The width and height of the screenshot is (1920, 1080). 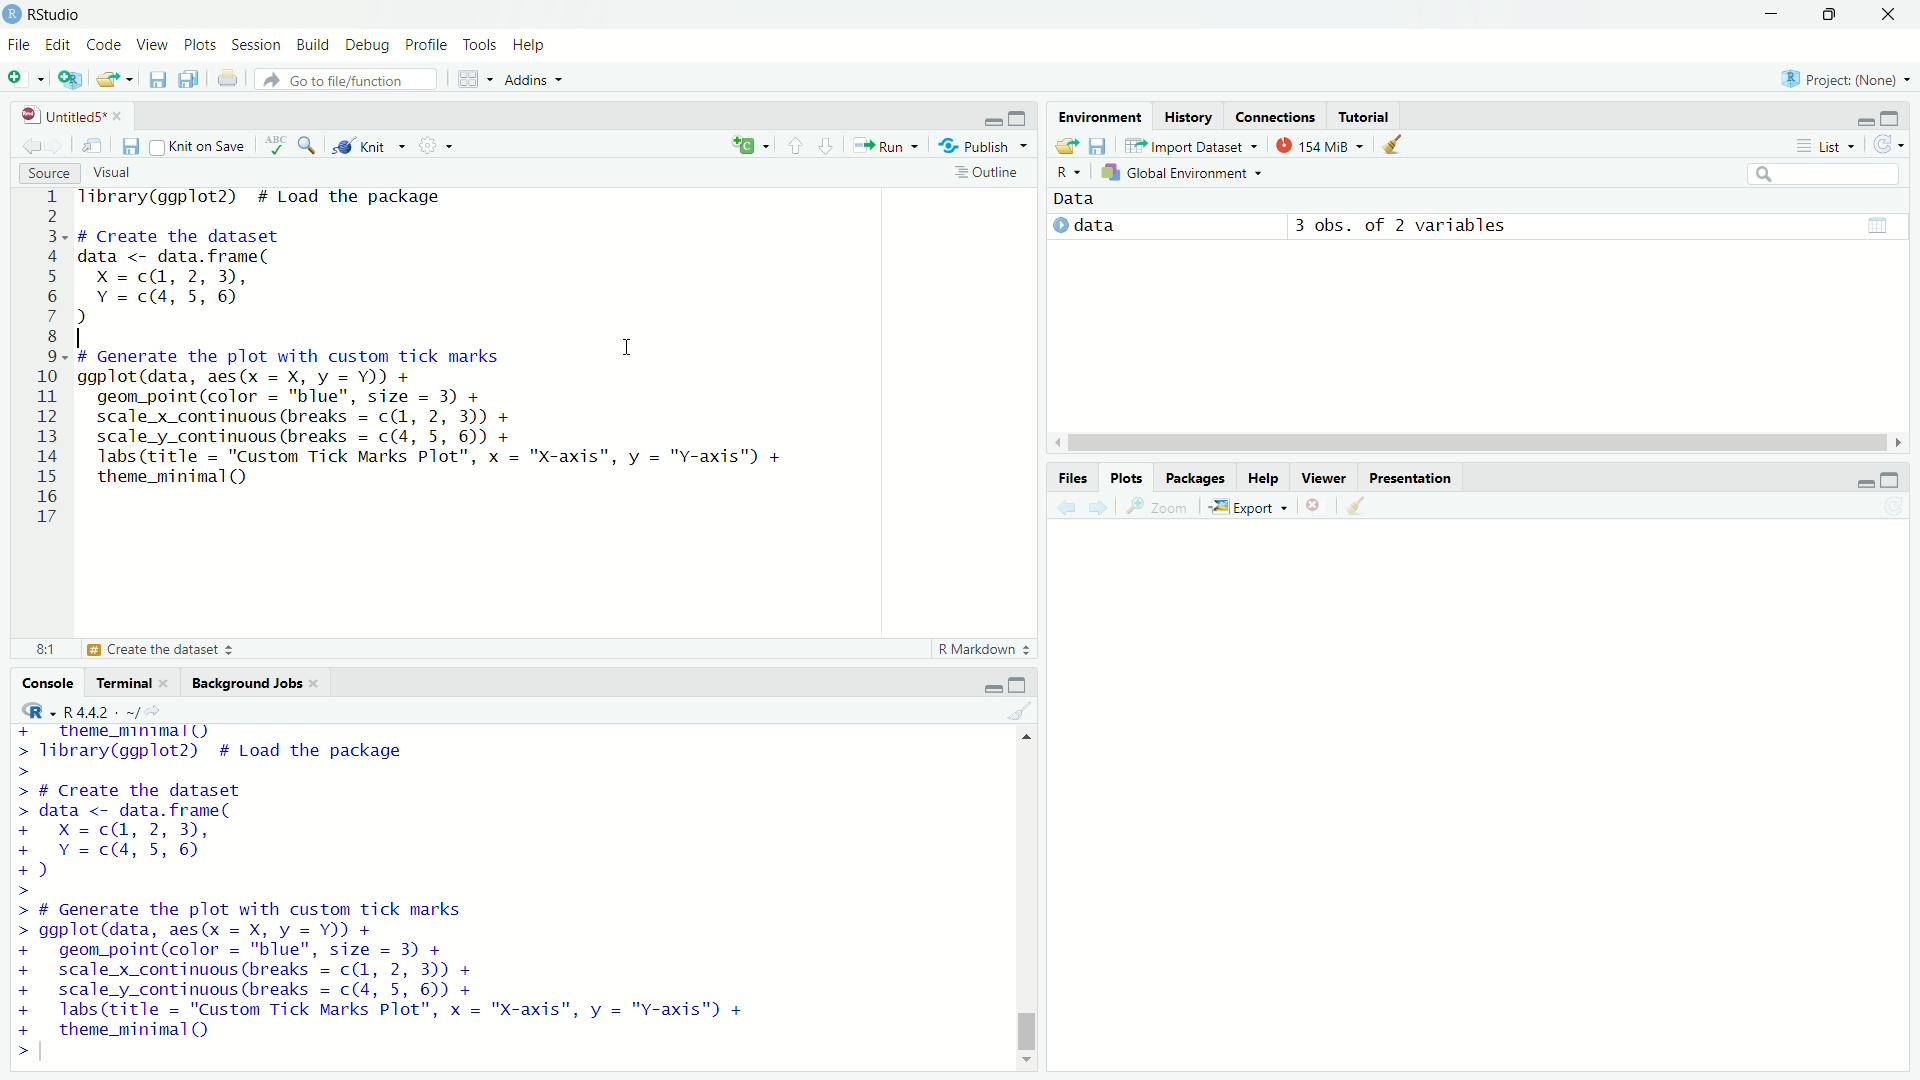 What do you see at coordinates (42, 173) in the screenshot?
I see `source` at bounding box center [42, 173].